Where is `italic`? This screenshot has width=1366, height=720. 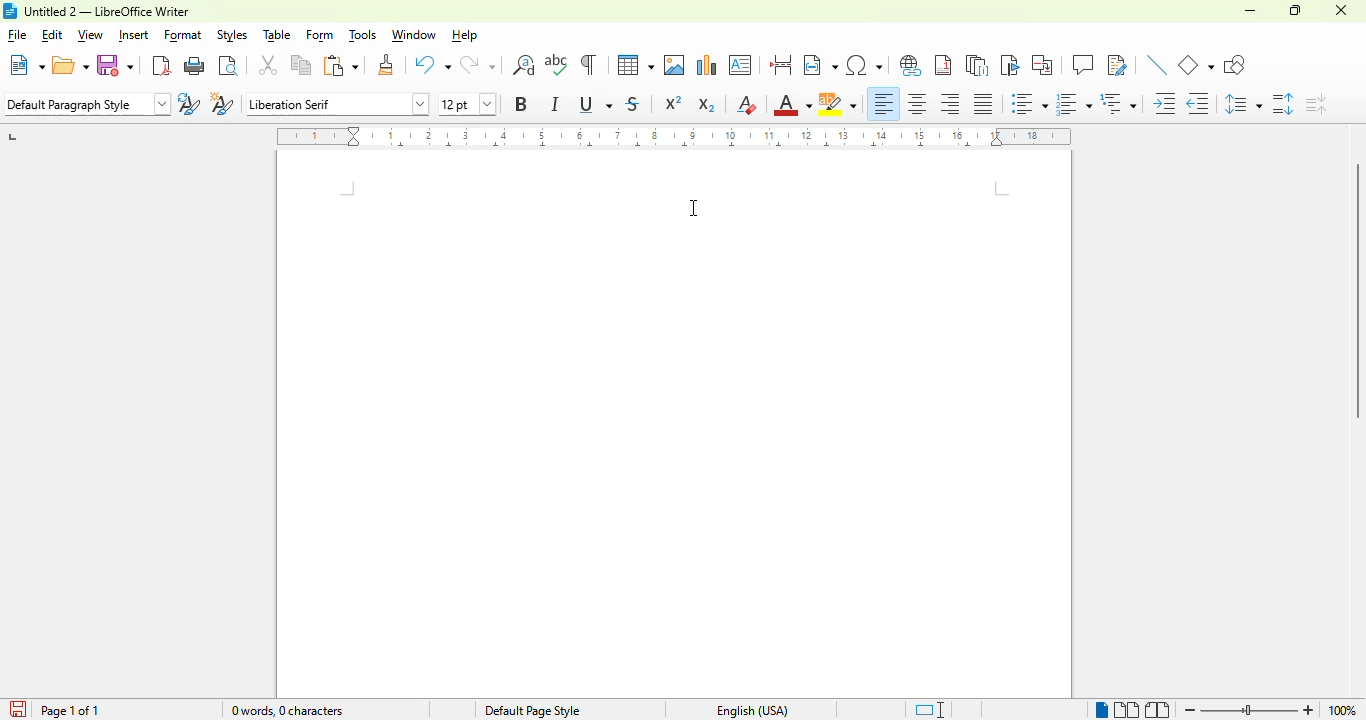 italic is located at coordinates (556, 103).